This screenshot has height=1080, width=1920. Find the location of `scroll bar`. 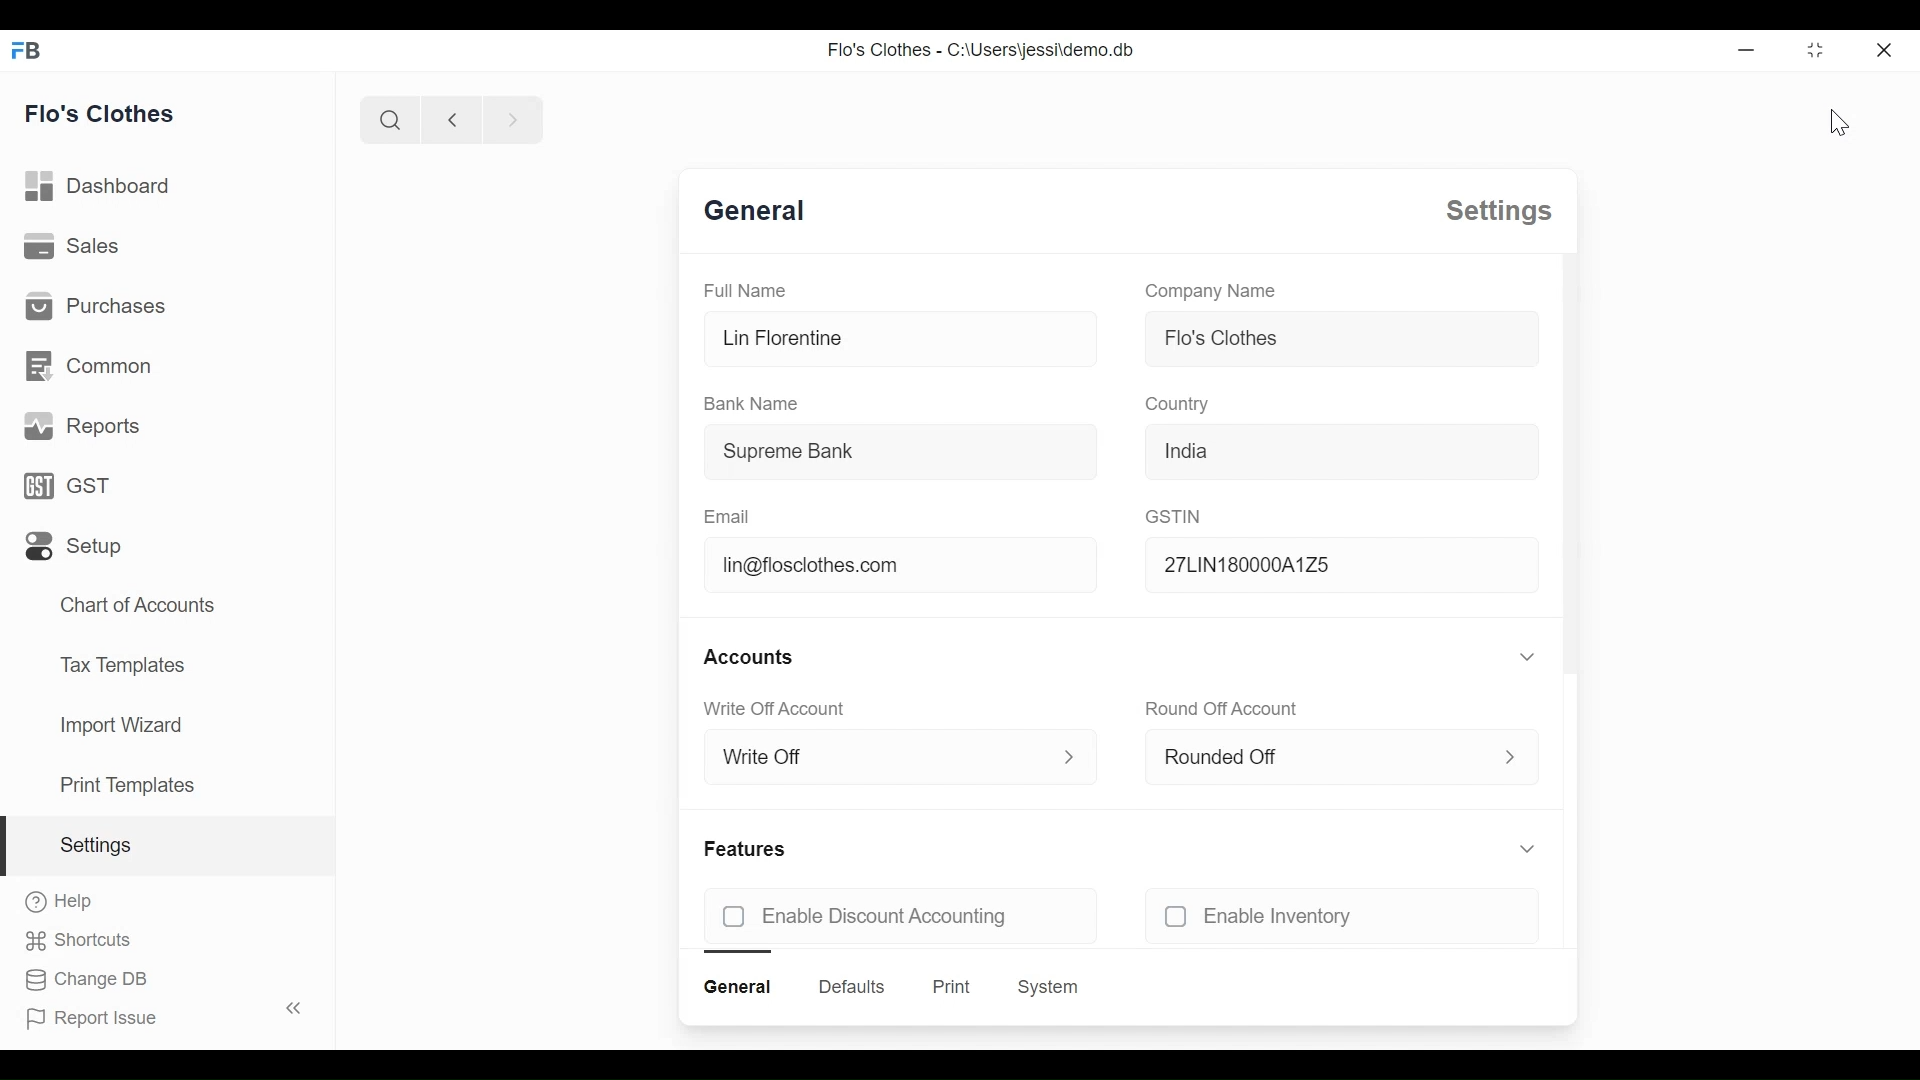

scroll bar is located at coordinates (1571, 466).